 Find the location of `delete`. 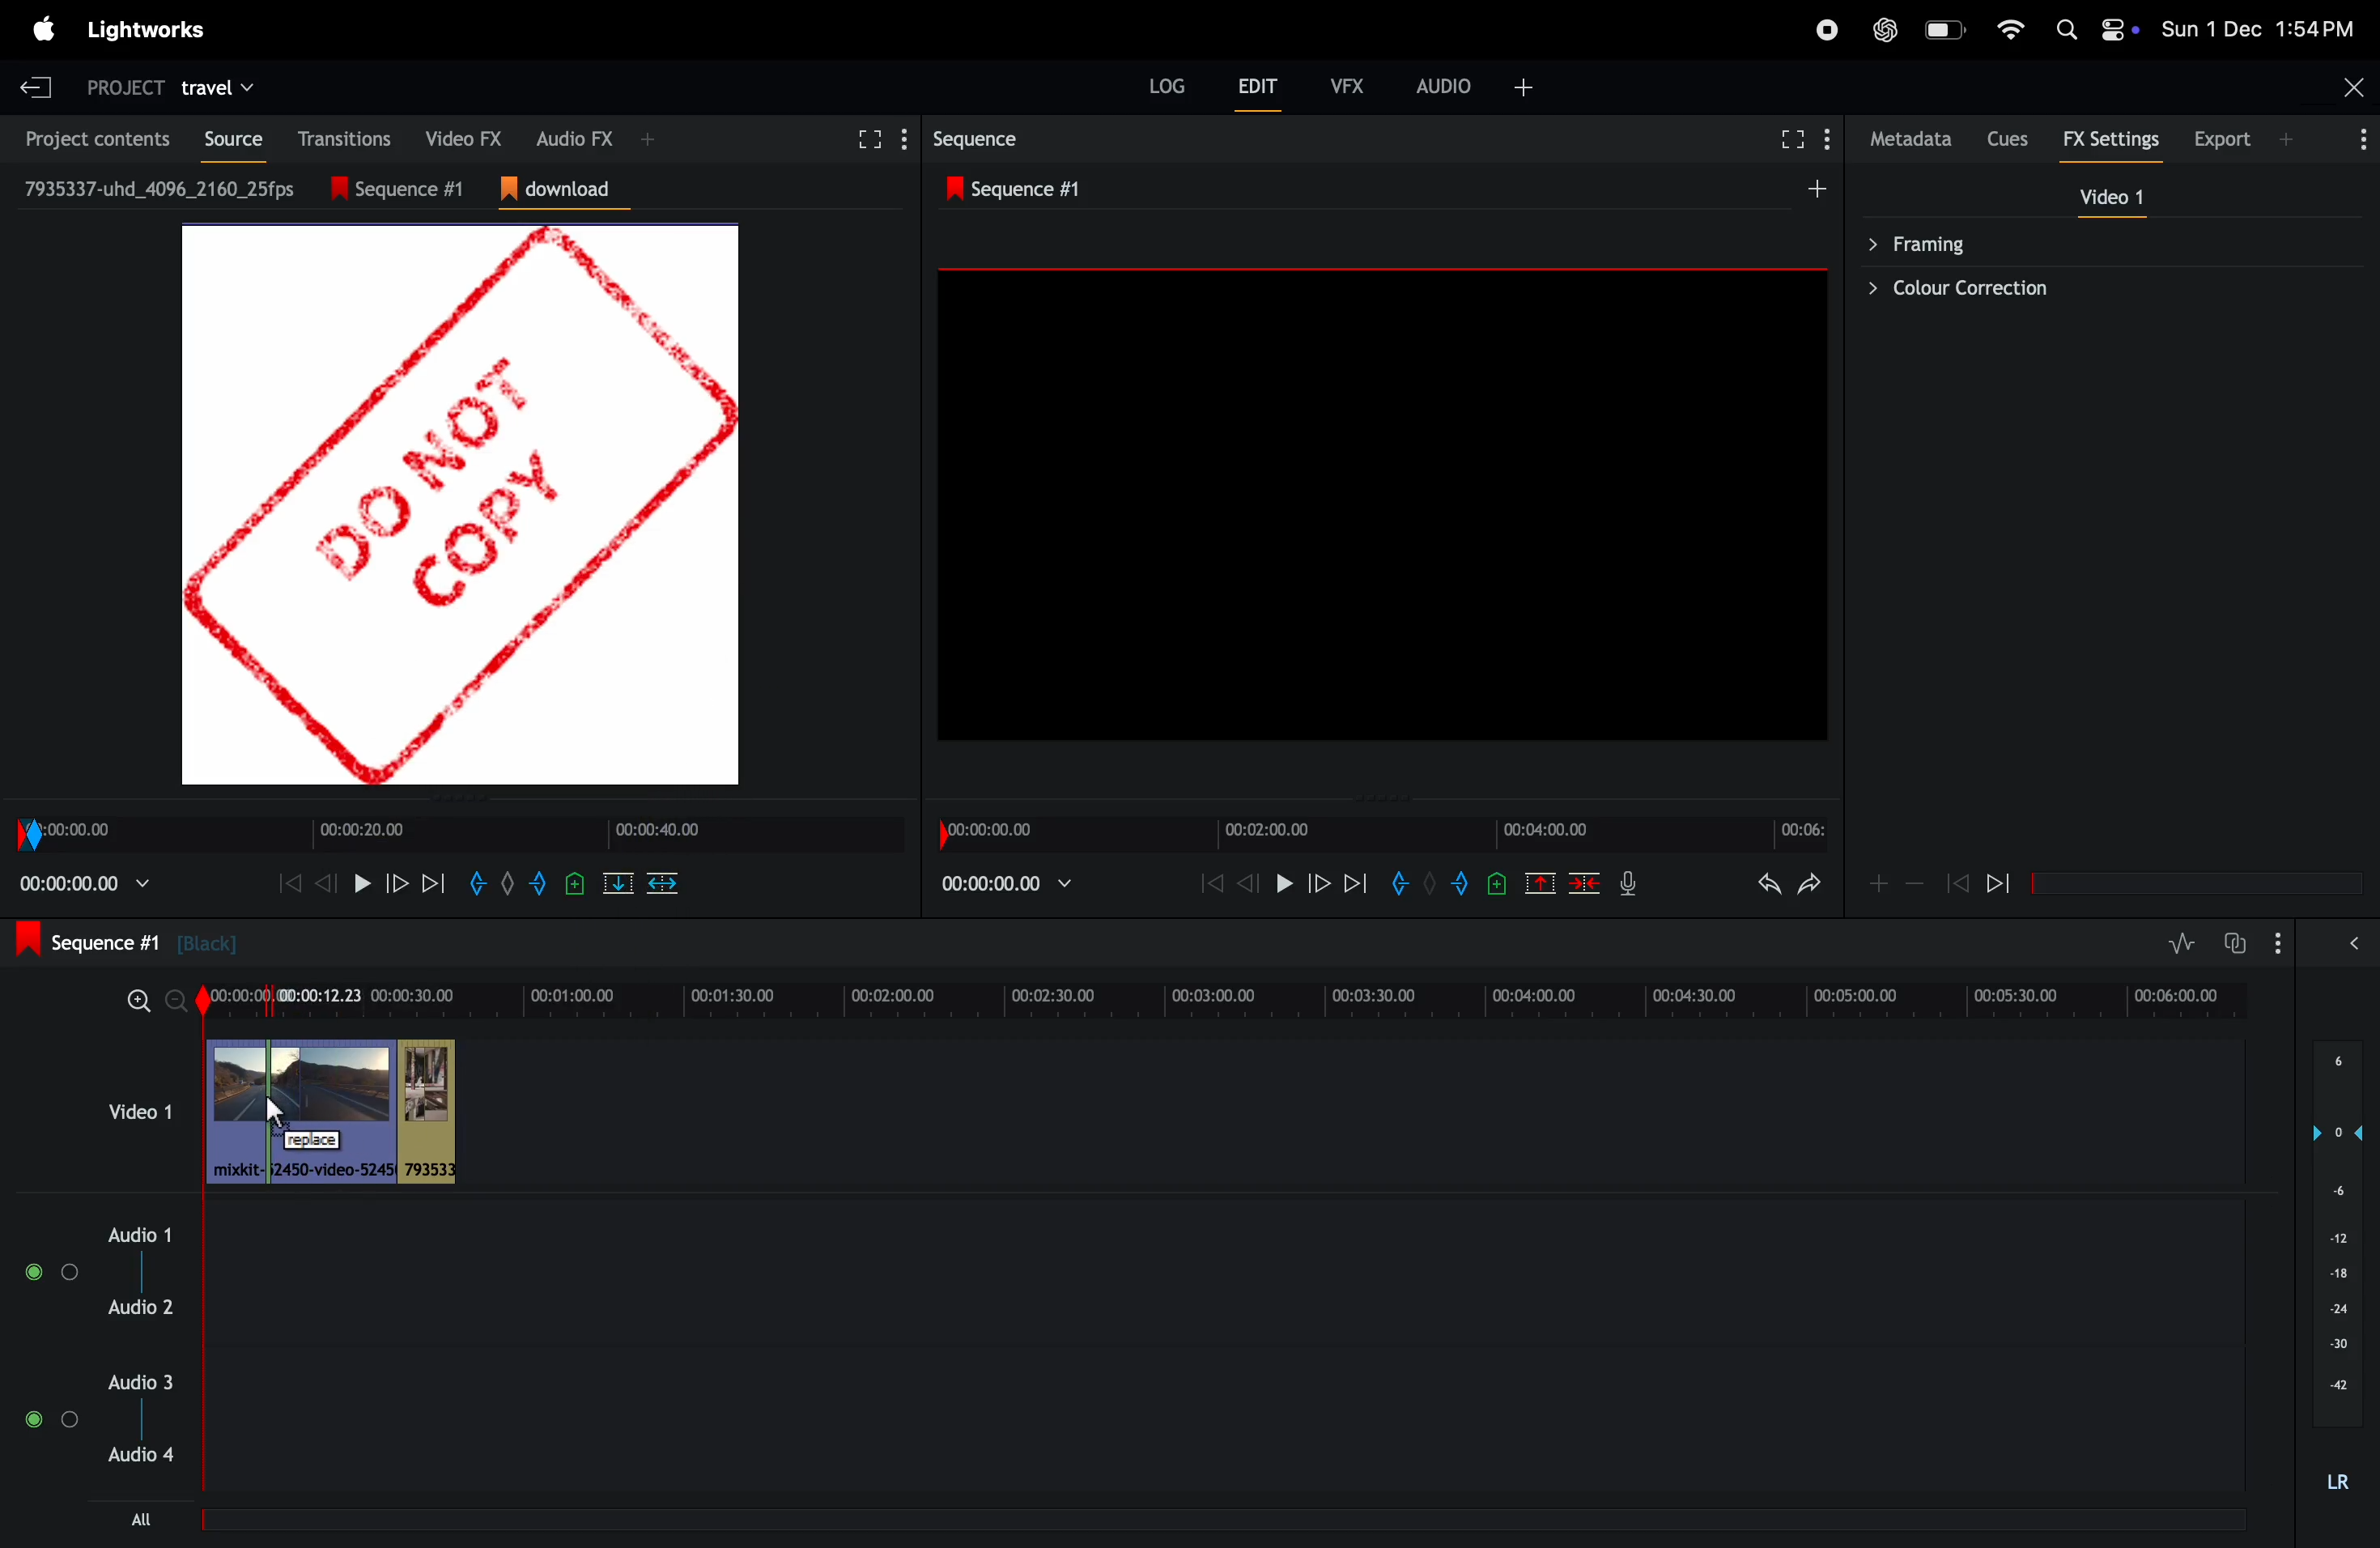

delete is located at coordinates (662, 883).